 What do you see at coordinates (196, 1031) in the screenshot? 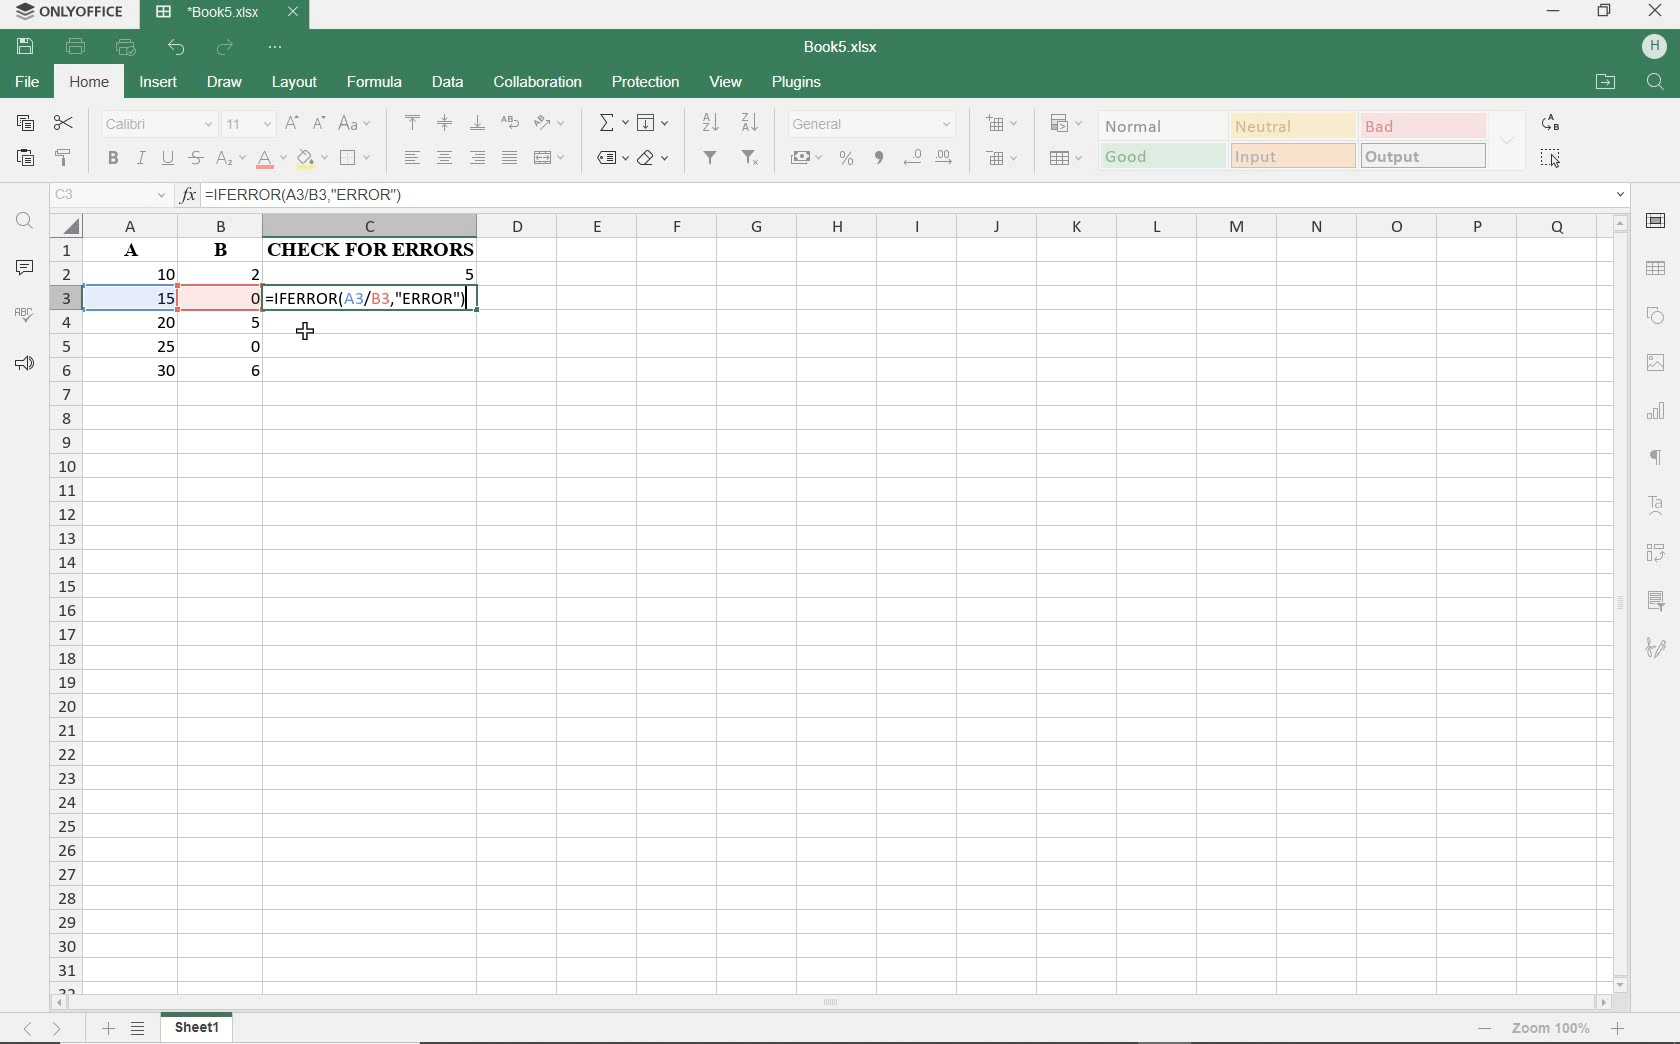
I see `SHEET1` at bounding box center [196, 1031].